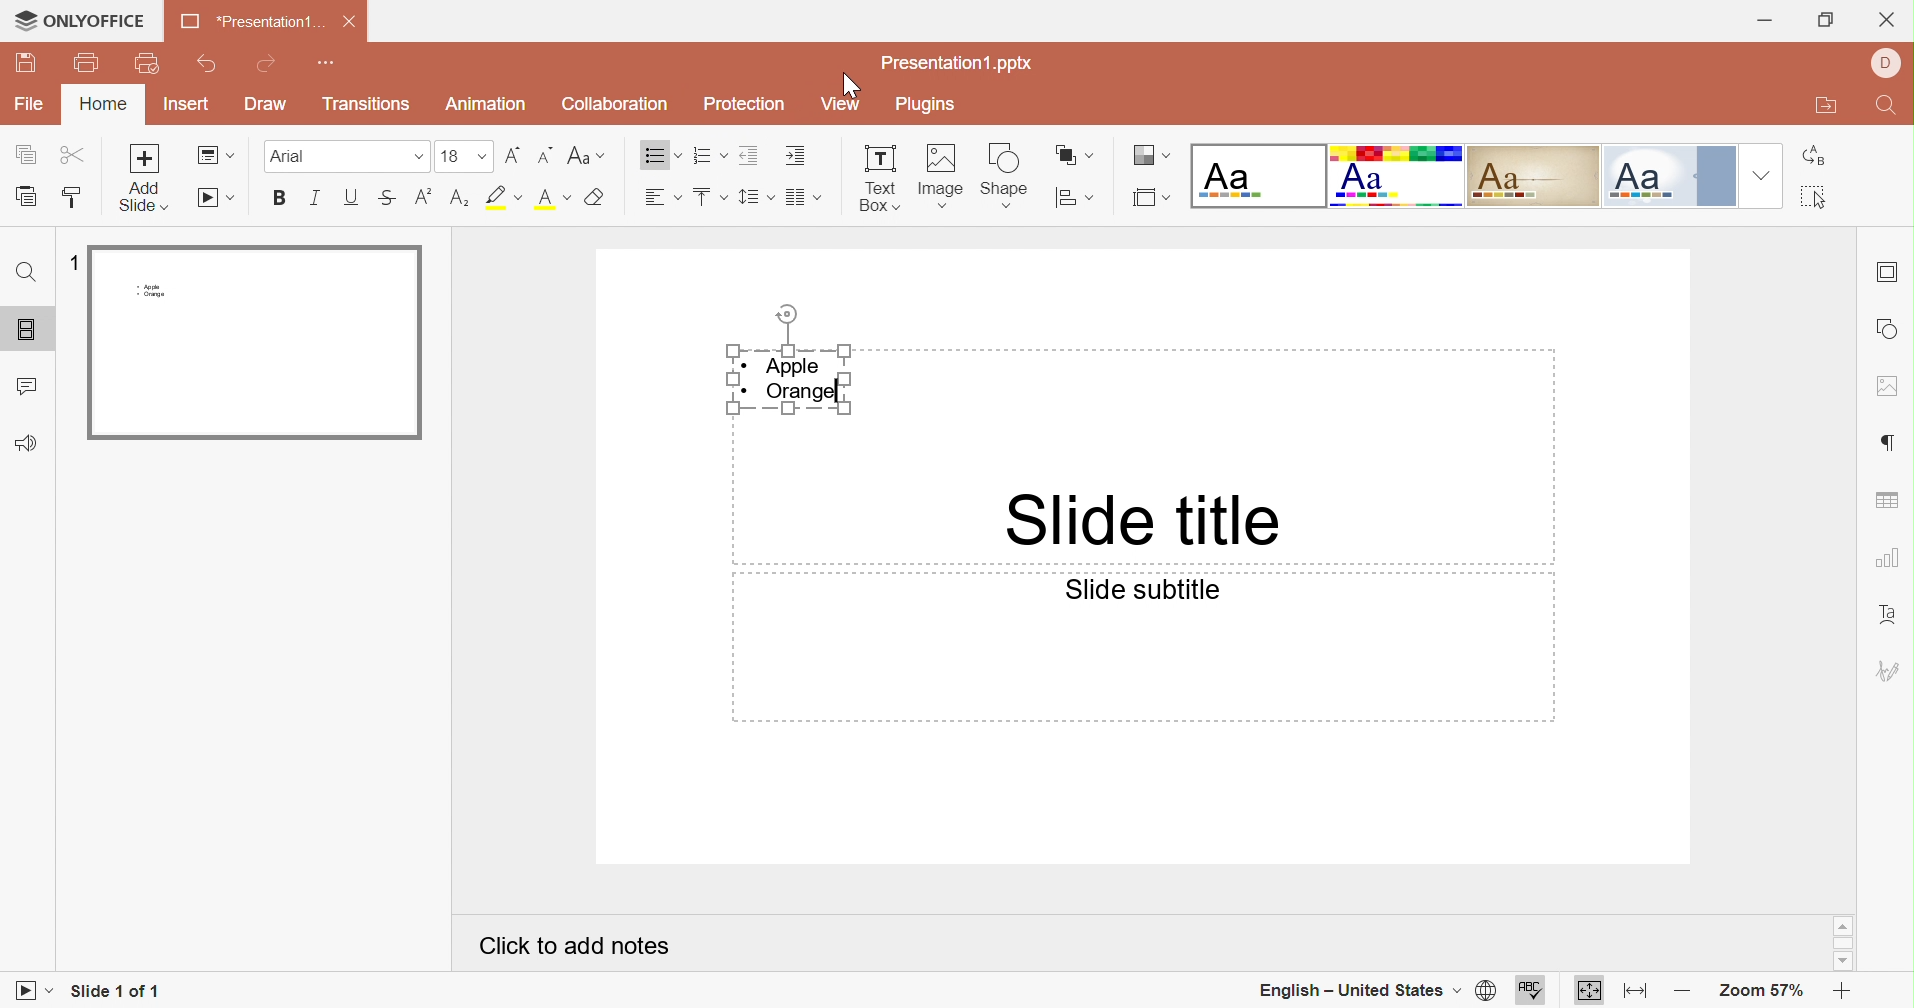 The height and width of the screenshot is (1008, 1914). I want to click on Font, so click(293, 157).